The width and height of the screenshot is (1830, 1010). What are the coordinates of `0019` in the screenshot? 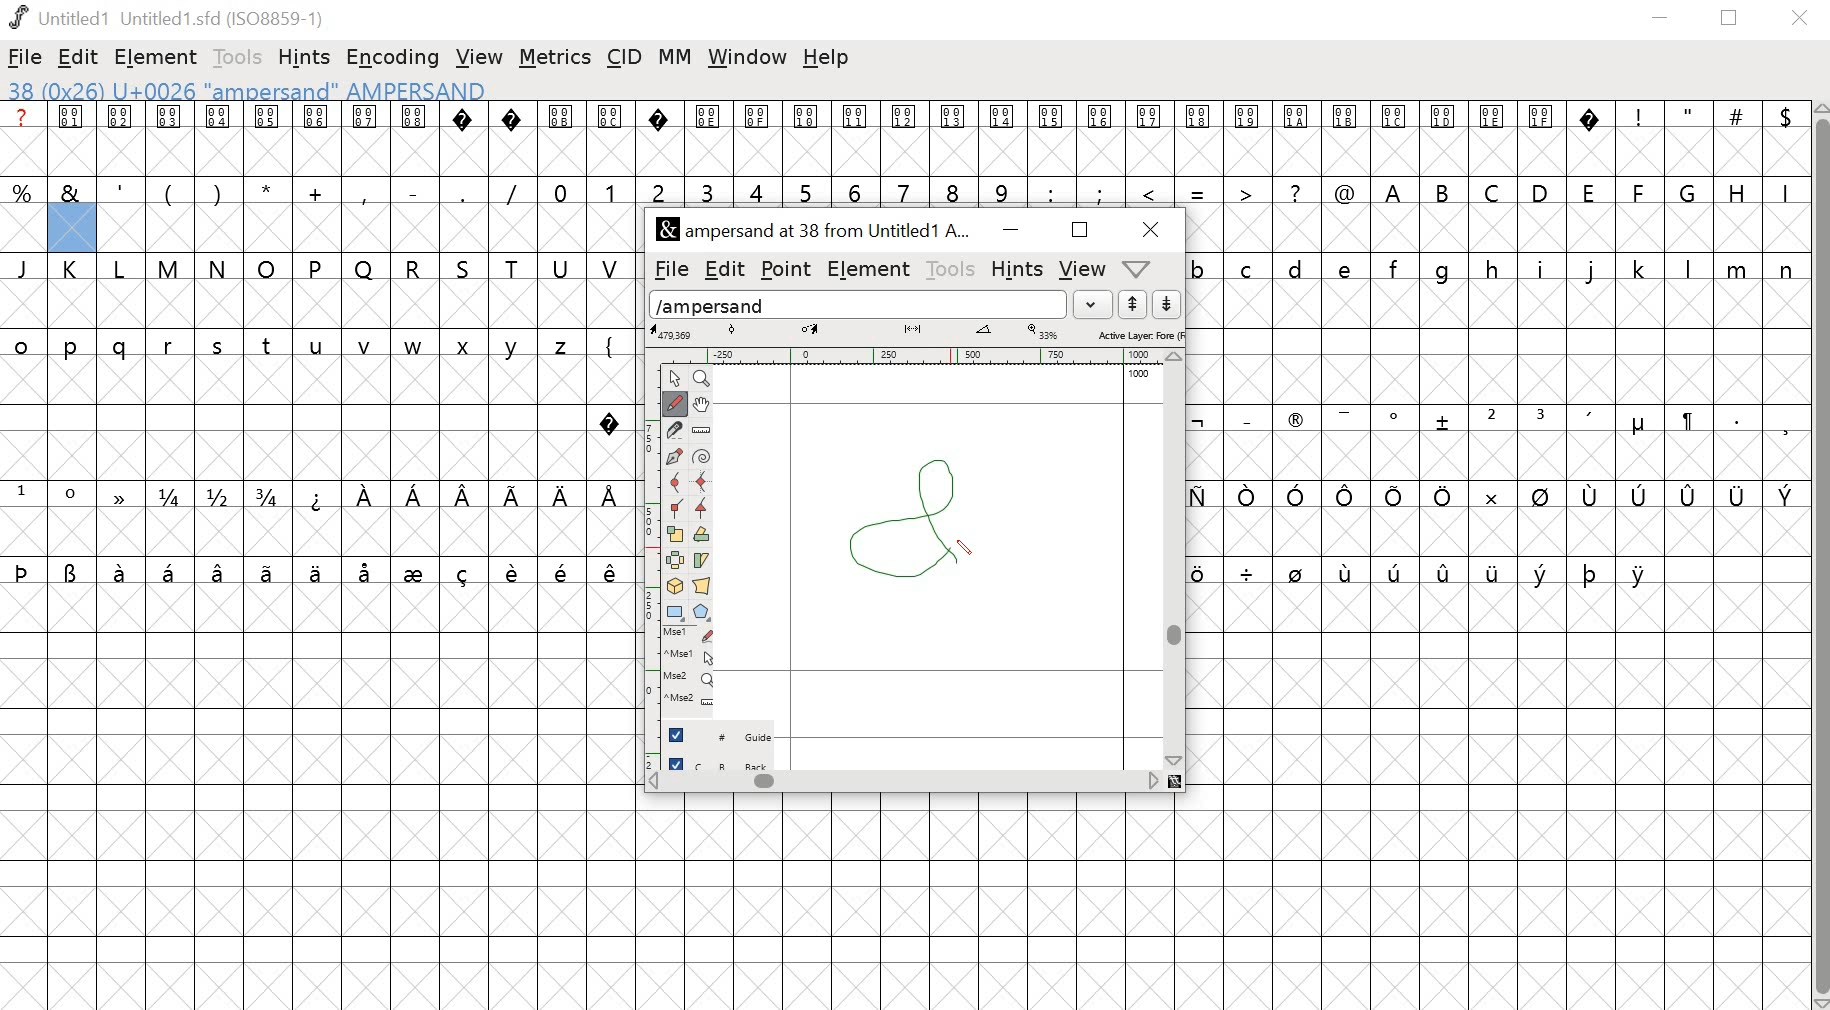 It's located at (1248, 139).